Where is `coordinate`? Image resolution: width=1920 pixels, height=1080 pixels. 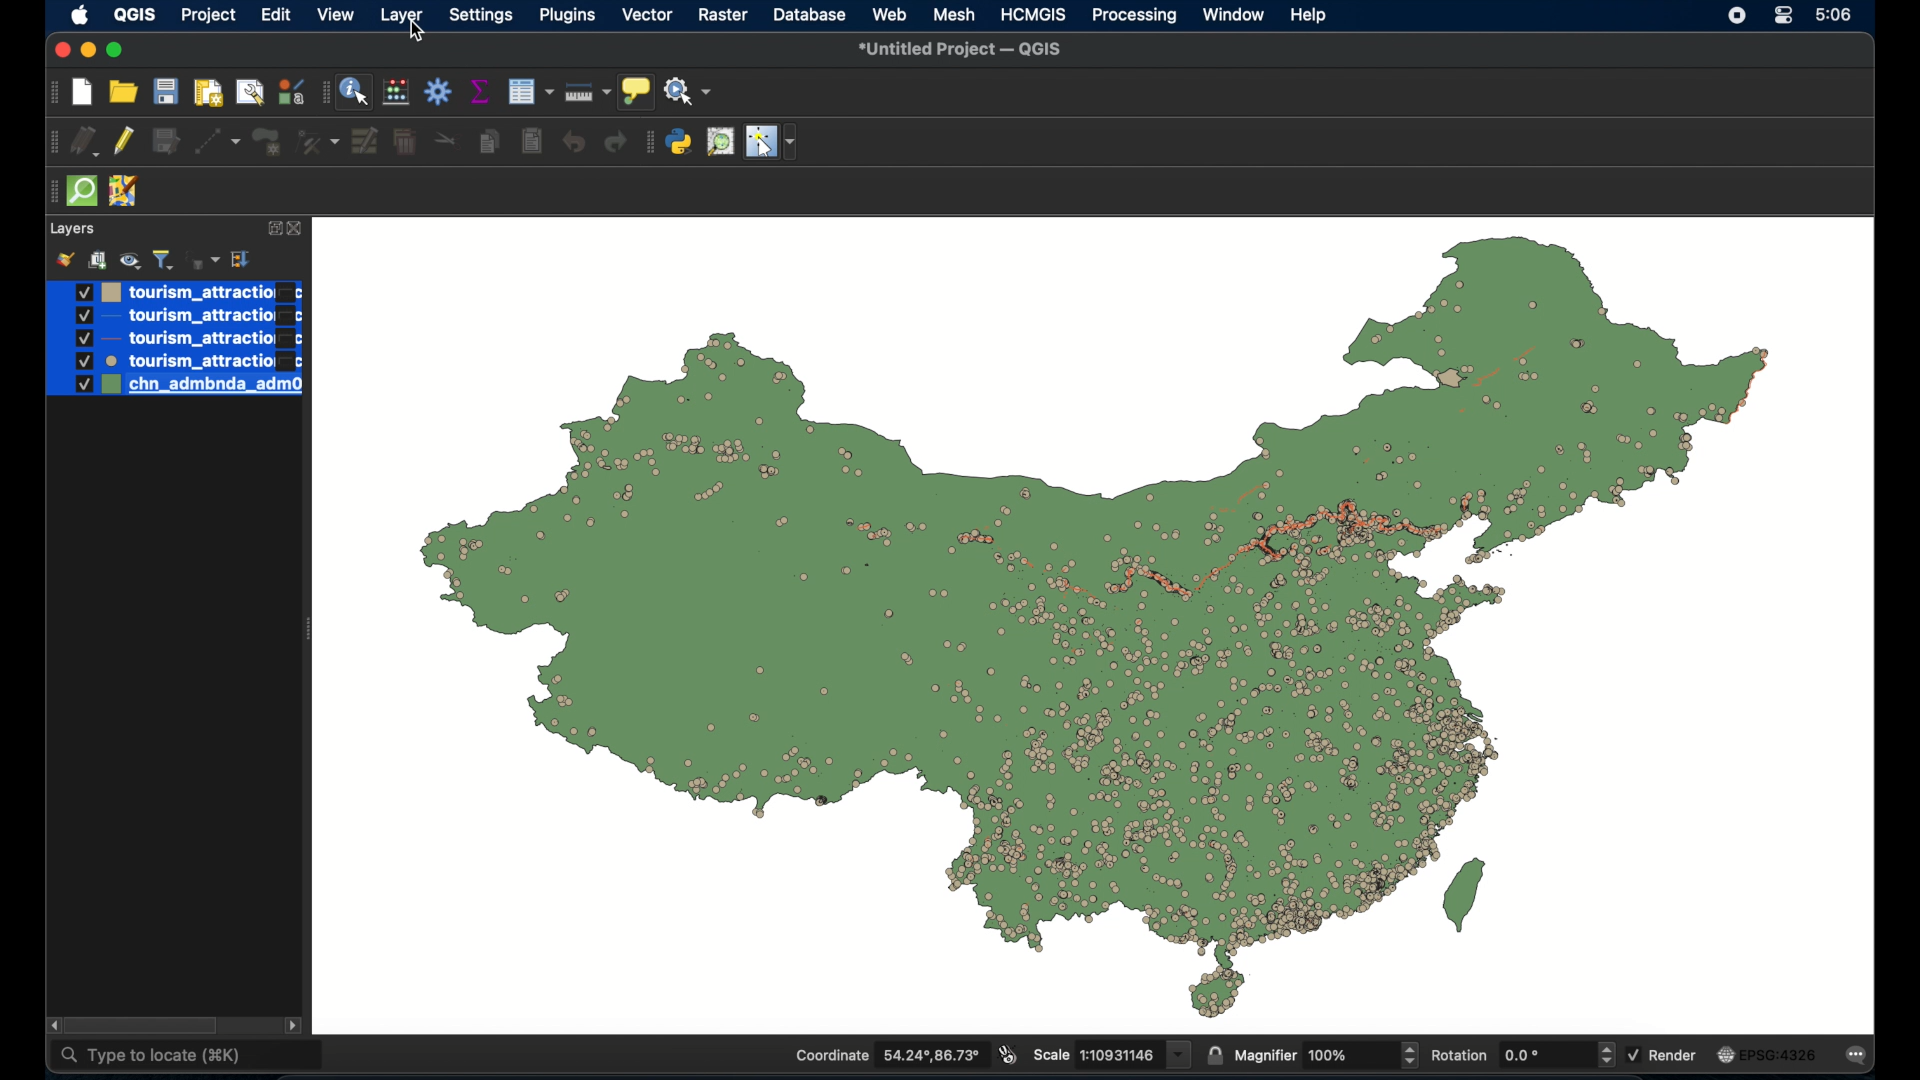
coordinate is located at coordinates (889, 1054).